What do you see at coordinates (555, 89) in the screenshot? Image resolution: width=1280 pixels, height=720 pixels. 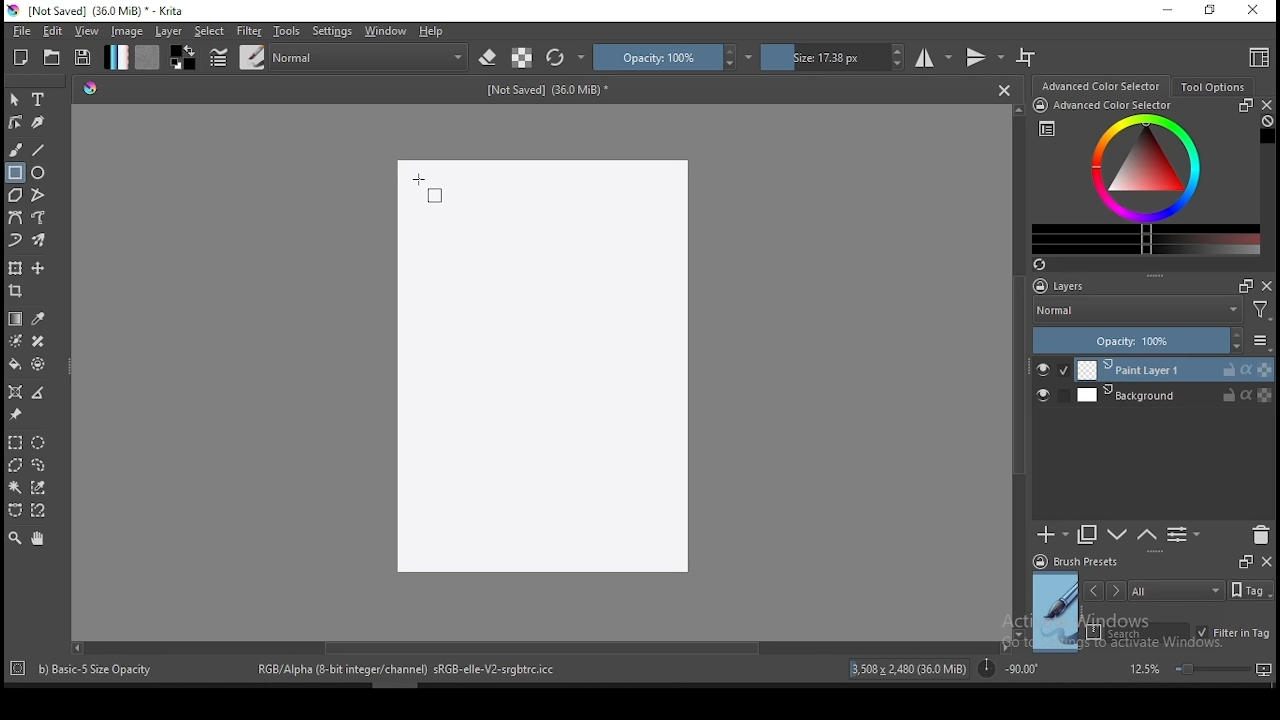 I see `size` at bounding box center [555, 89].